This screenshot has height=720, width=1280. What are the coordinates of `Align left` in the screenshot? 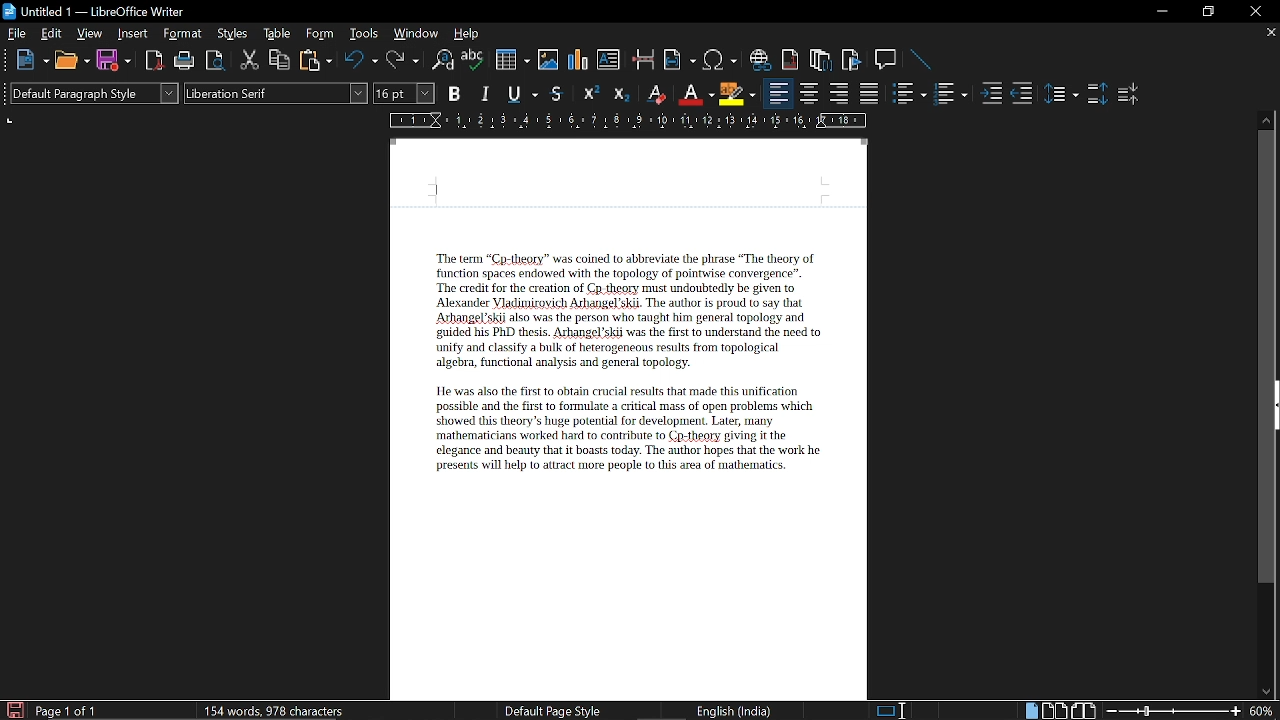 It's located at (777, 93).